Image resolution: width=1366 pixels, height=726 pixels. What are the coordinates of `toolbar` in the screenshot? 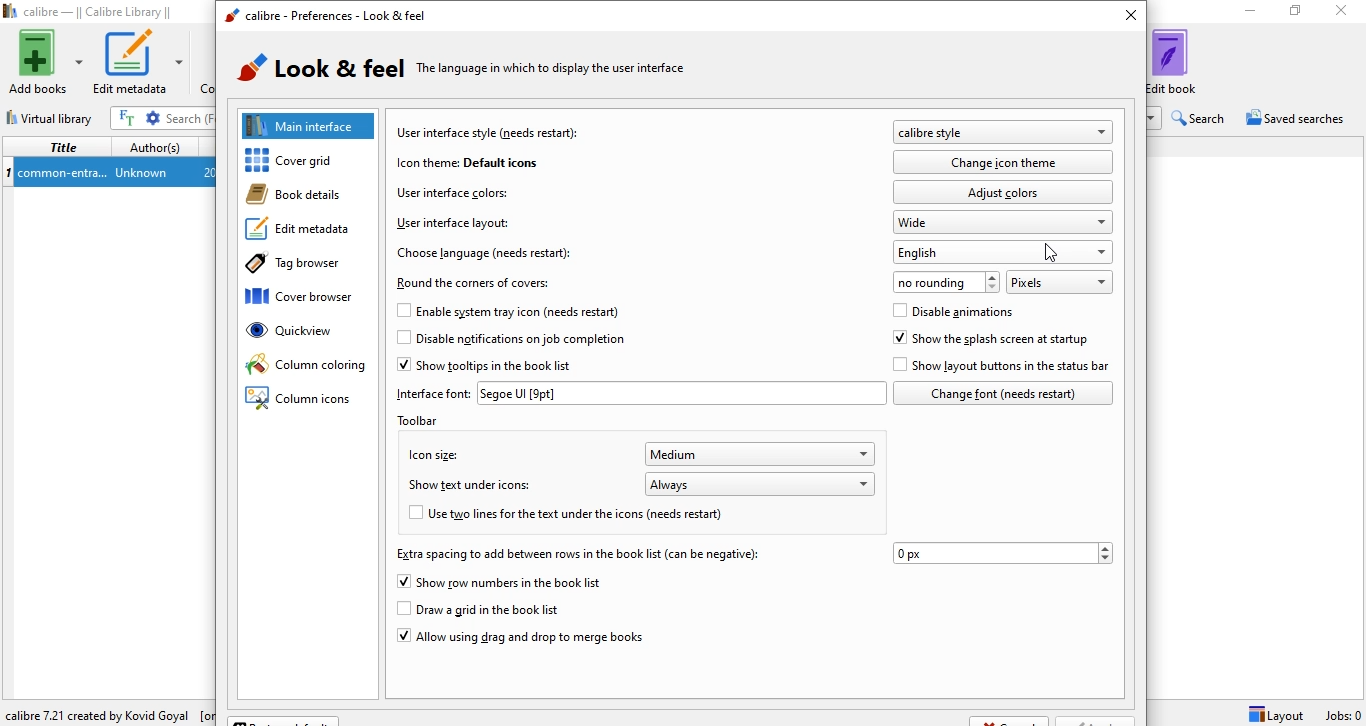 It's located at (428, 420).